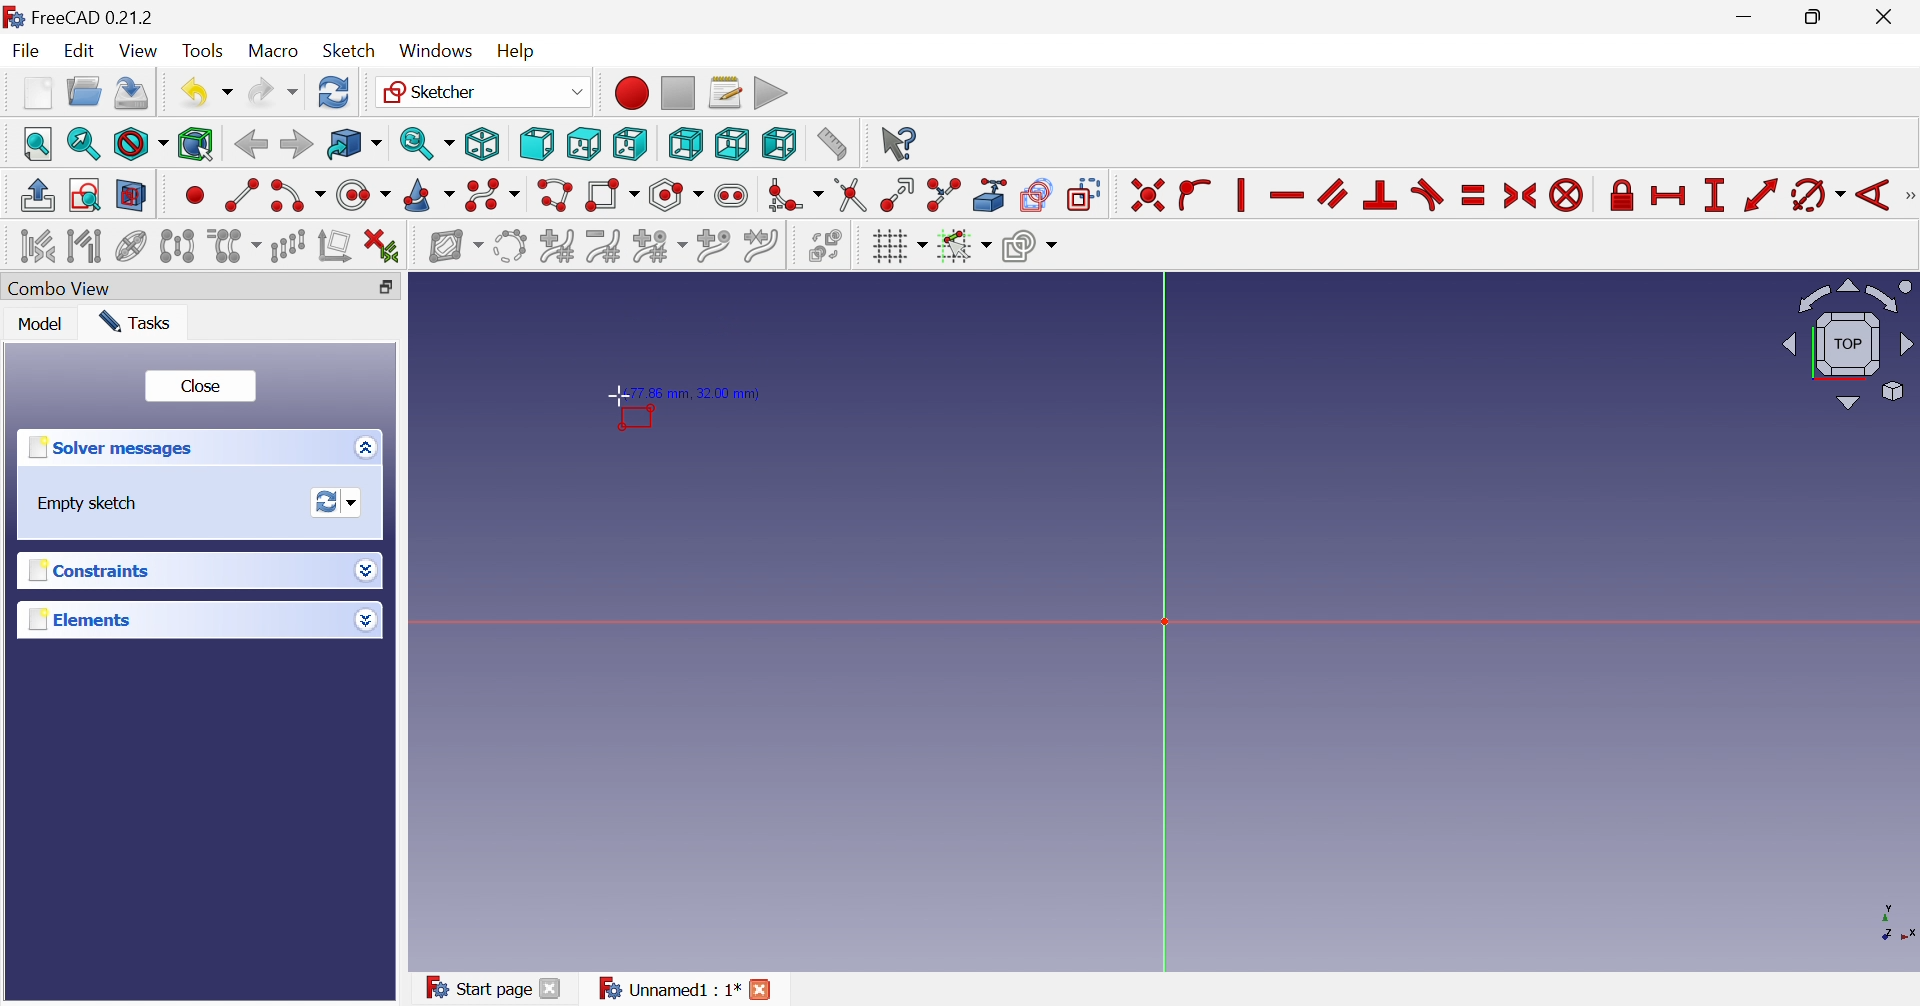 This screenshot has height=1006, width=1920. I want to click on Select associated constraints, so click(36, 247).